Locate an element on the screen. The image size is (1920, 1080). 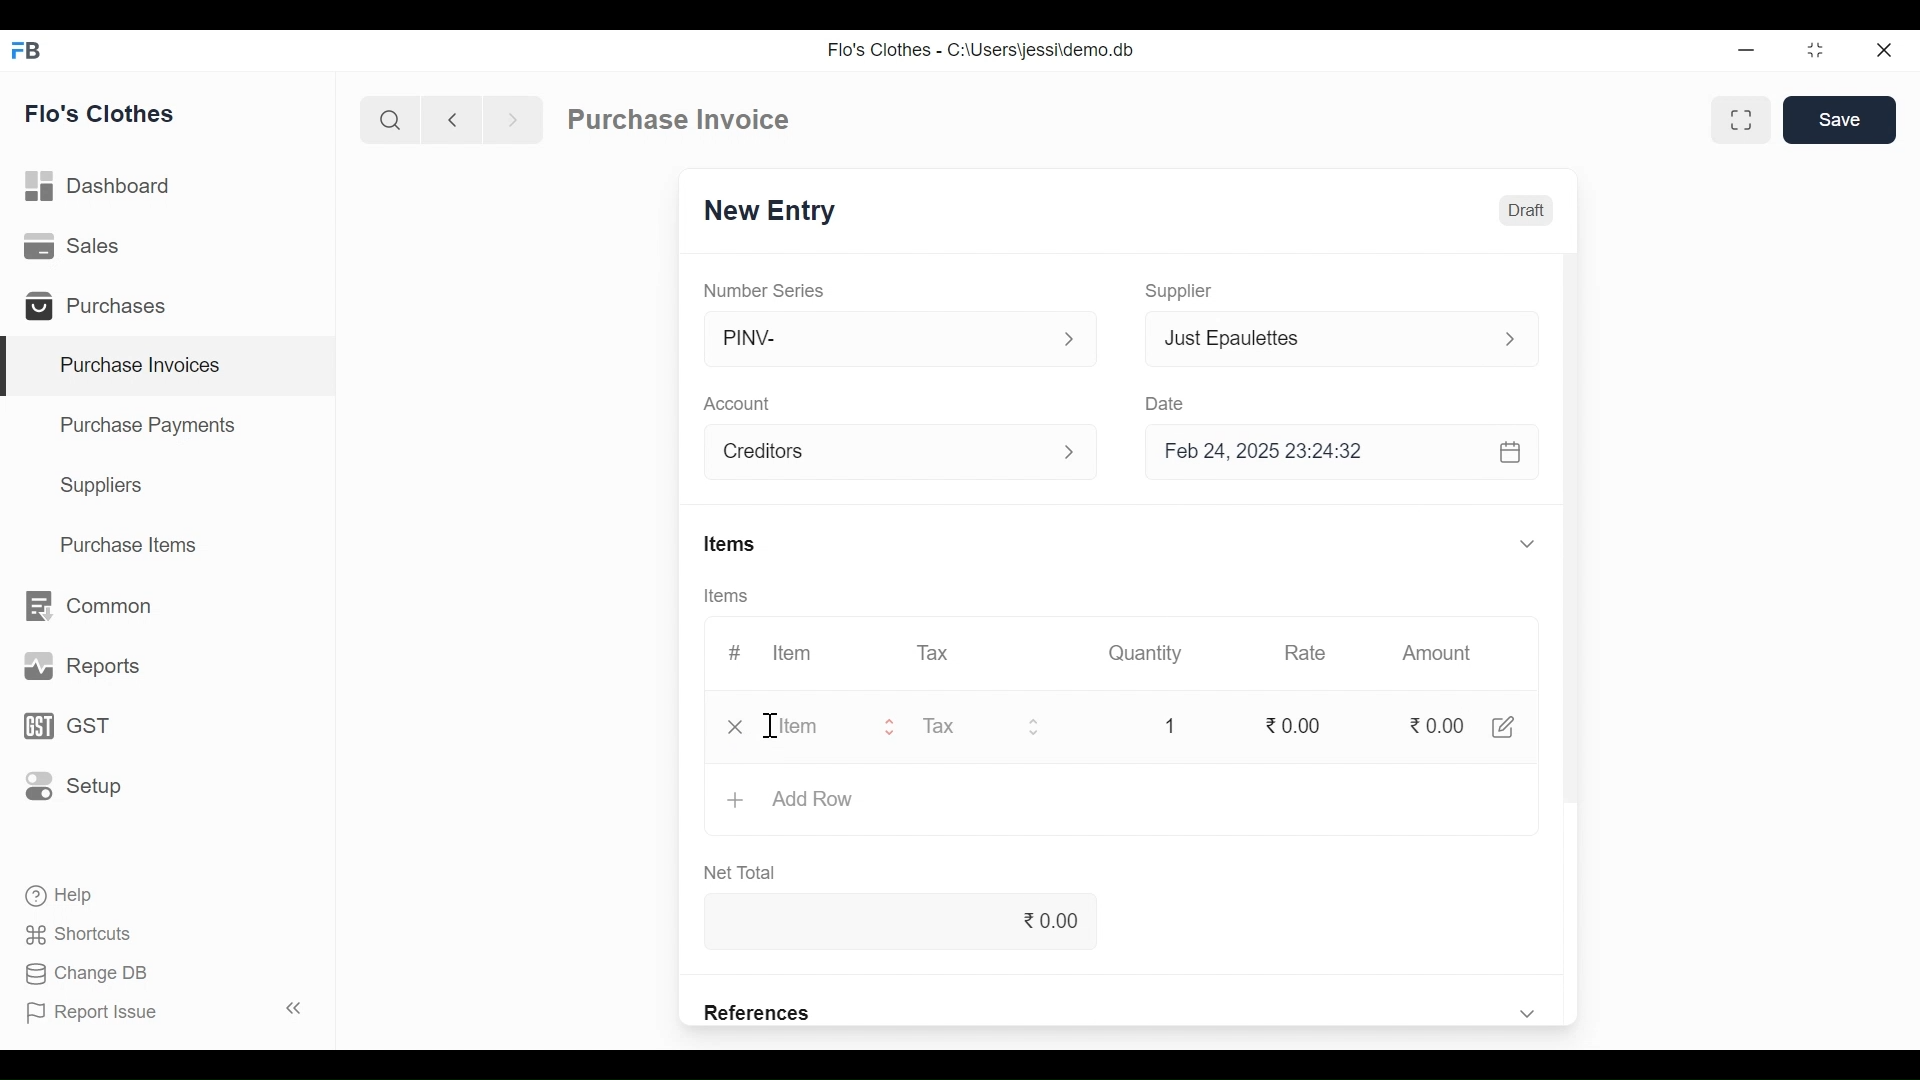
Account is located at coordinates (882, 451).